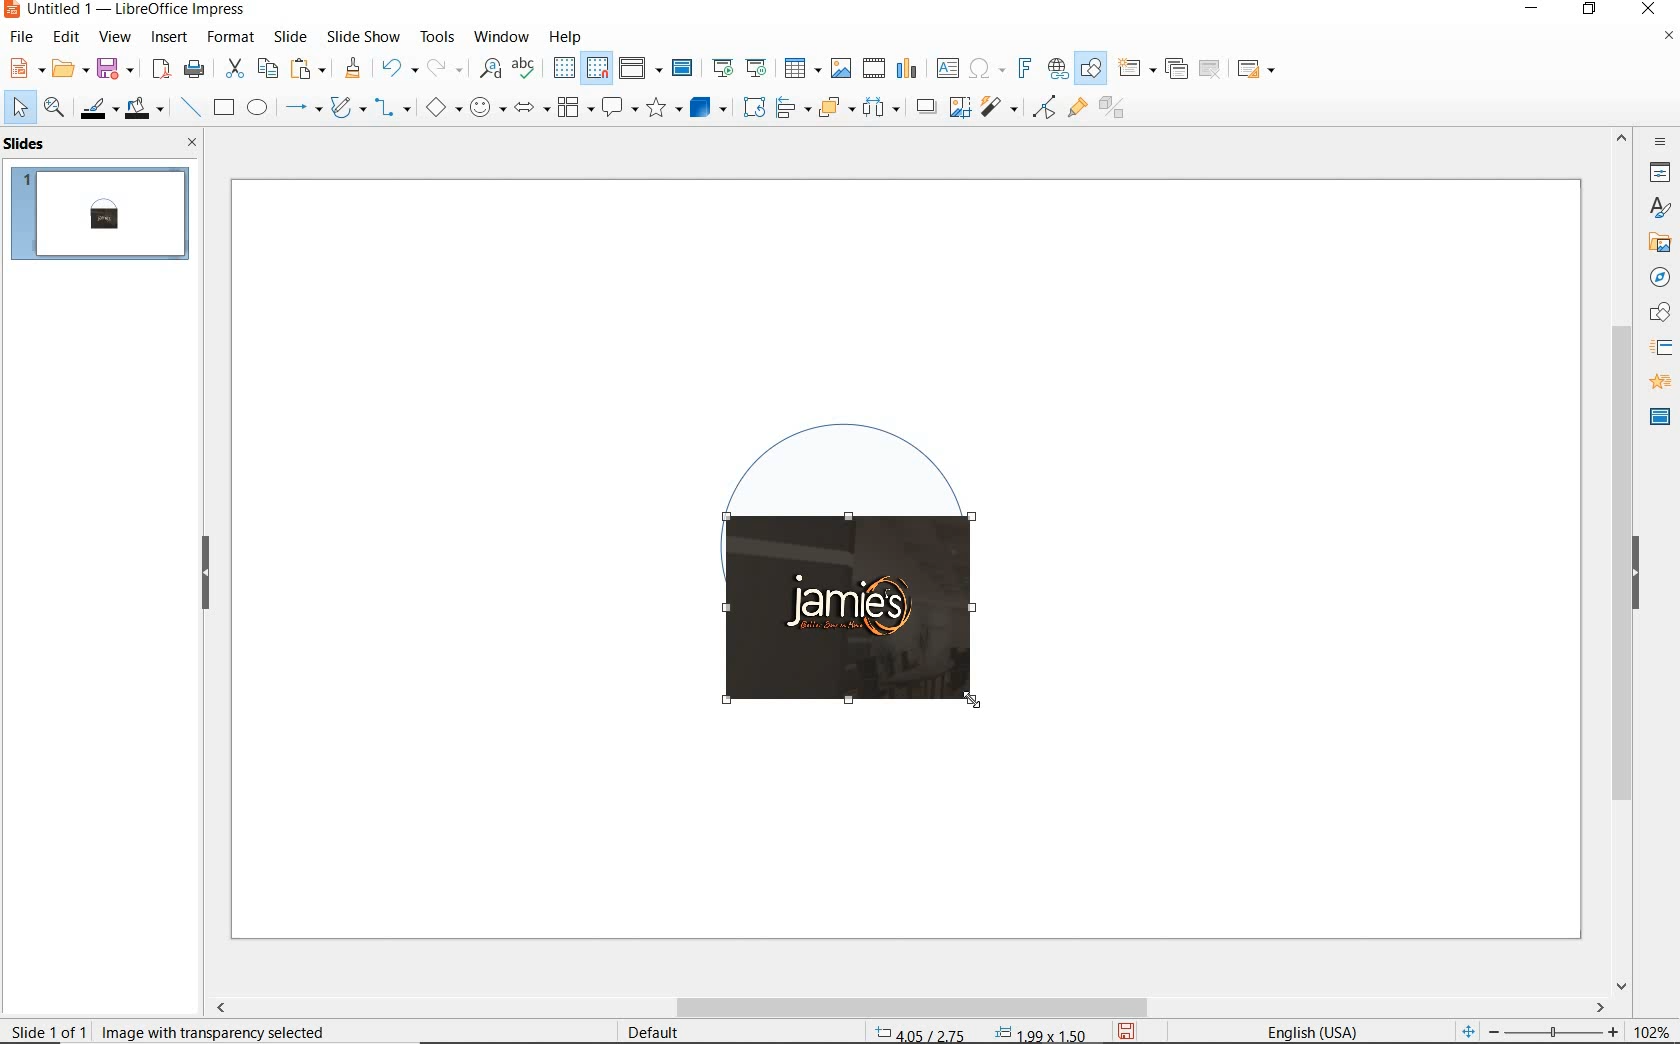 The width and height of the screenshot is (1680, 1044). Describe the element at coordinates (655, 1032) in the screenshot. I see `Default` at that location.